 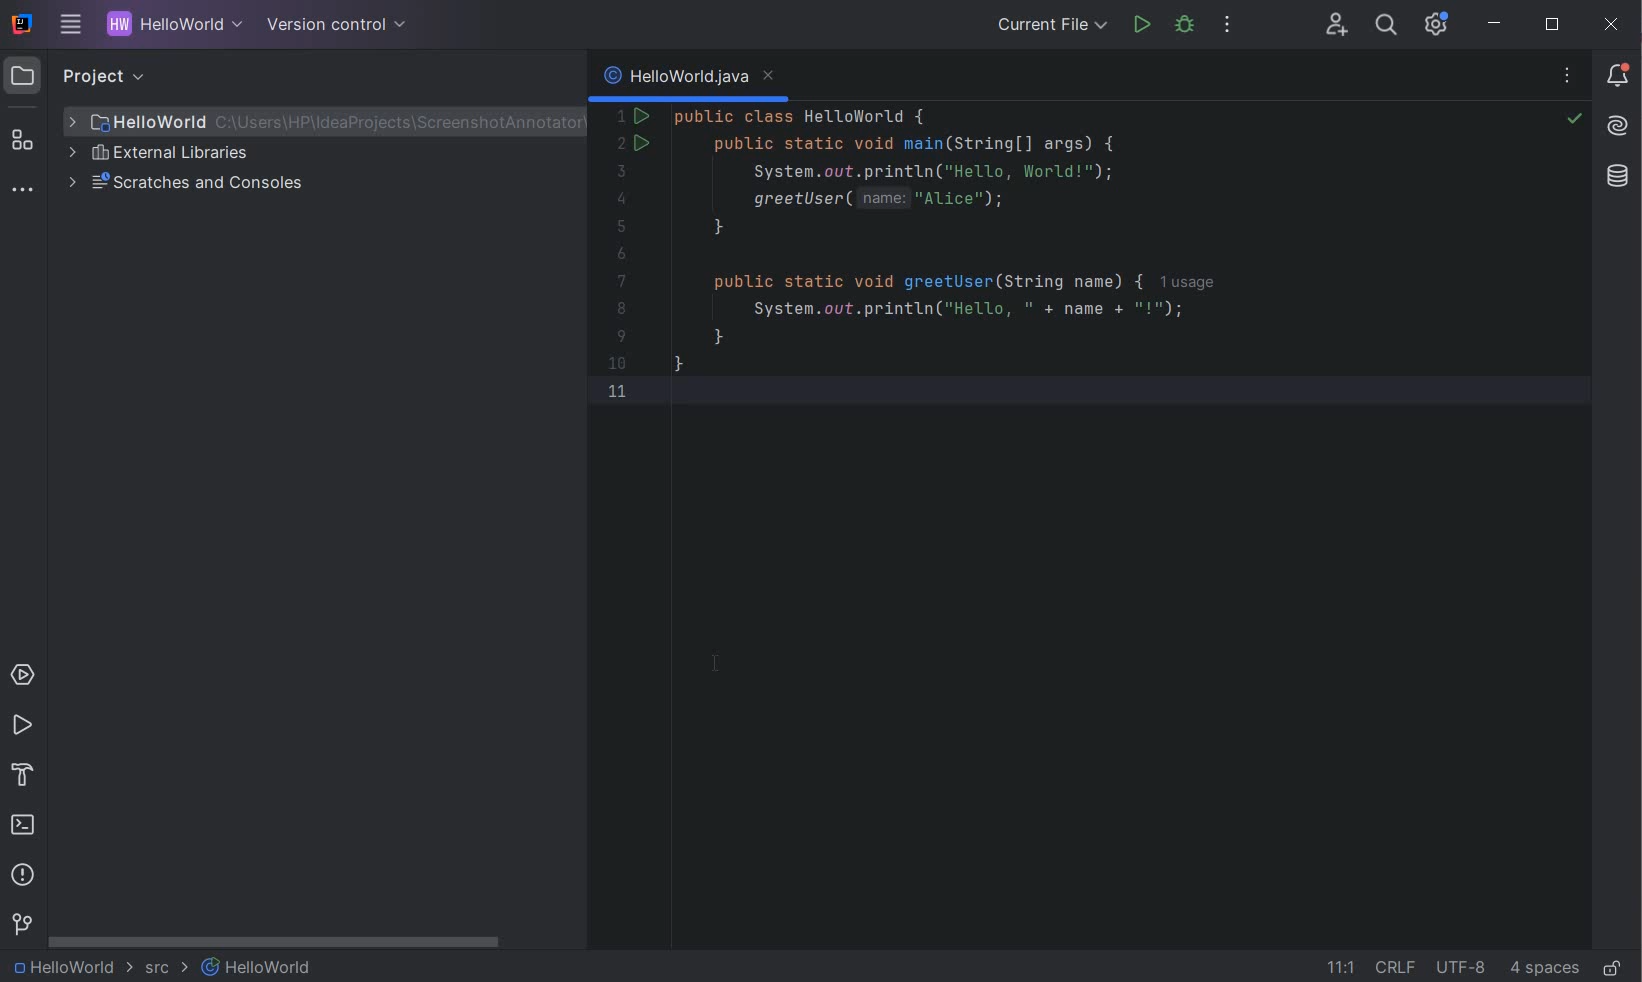 I want to click on TERMINAL, so click(x=24, y=827).